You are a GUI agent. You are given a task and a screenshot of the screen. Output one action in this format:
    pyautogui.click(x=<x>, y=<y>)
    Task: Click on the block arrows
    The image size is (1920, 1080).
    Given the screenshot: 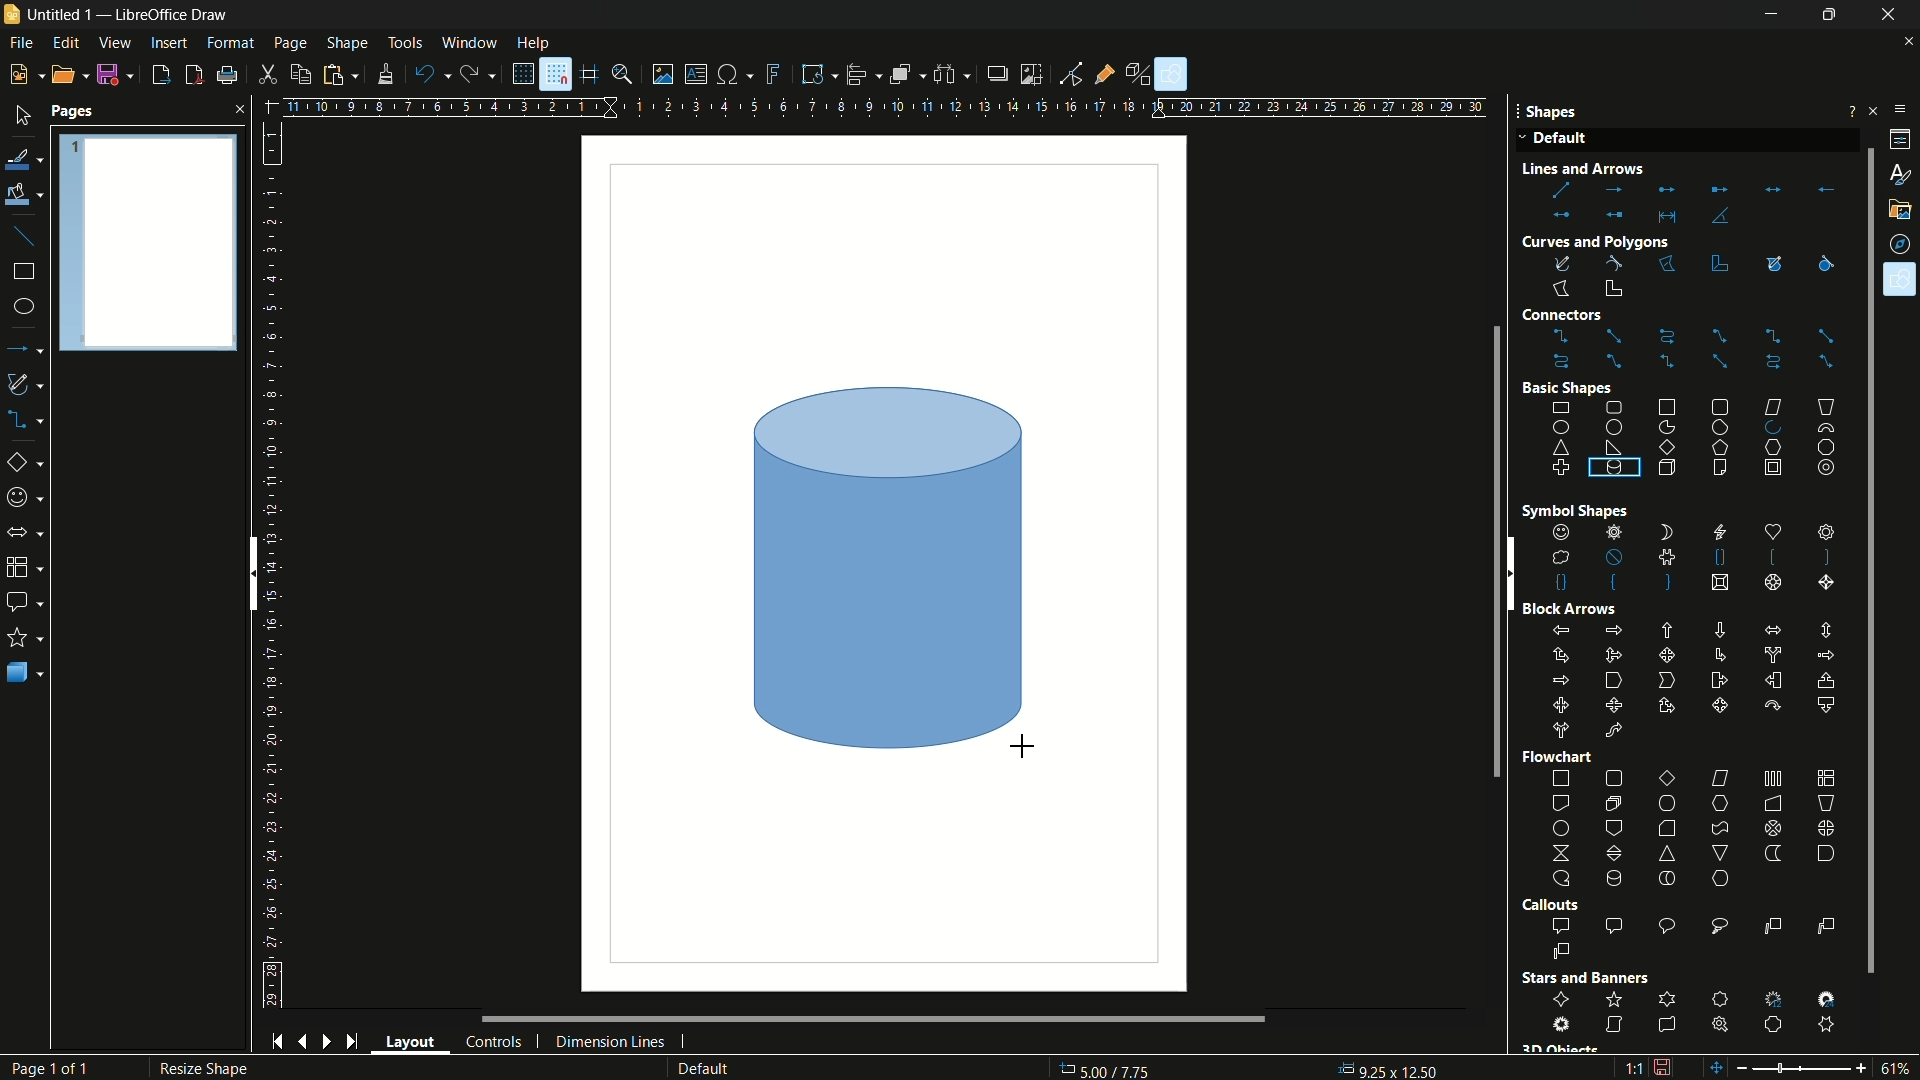 What is the action you would take?
    pyautogui.click(x=27, y=532)
    